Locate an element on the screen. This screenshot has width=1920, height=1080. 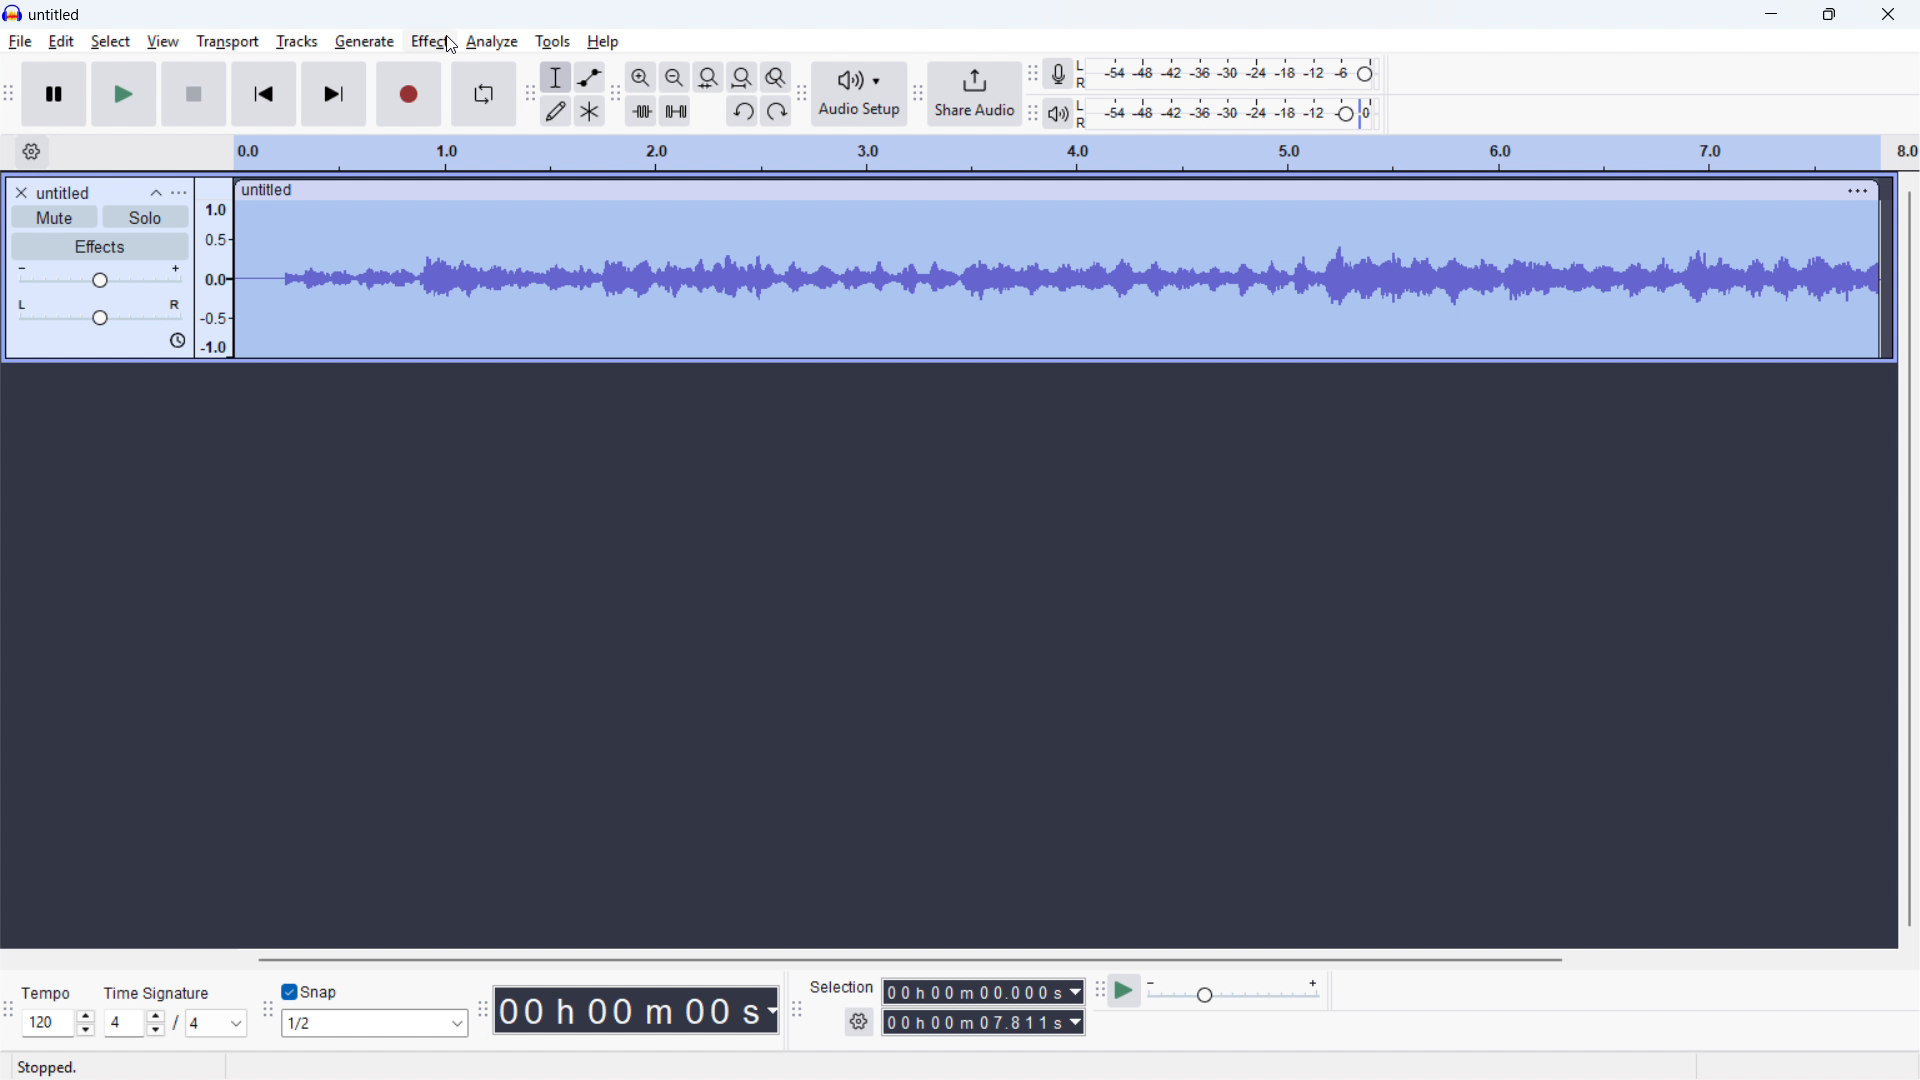
Playback level  is located at coordinates (1225, 114).